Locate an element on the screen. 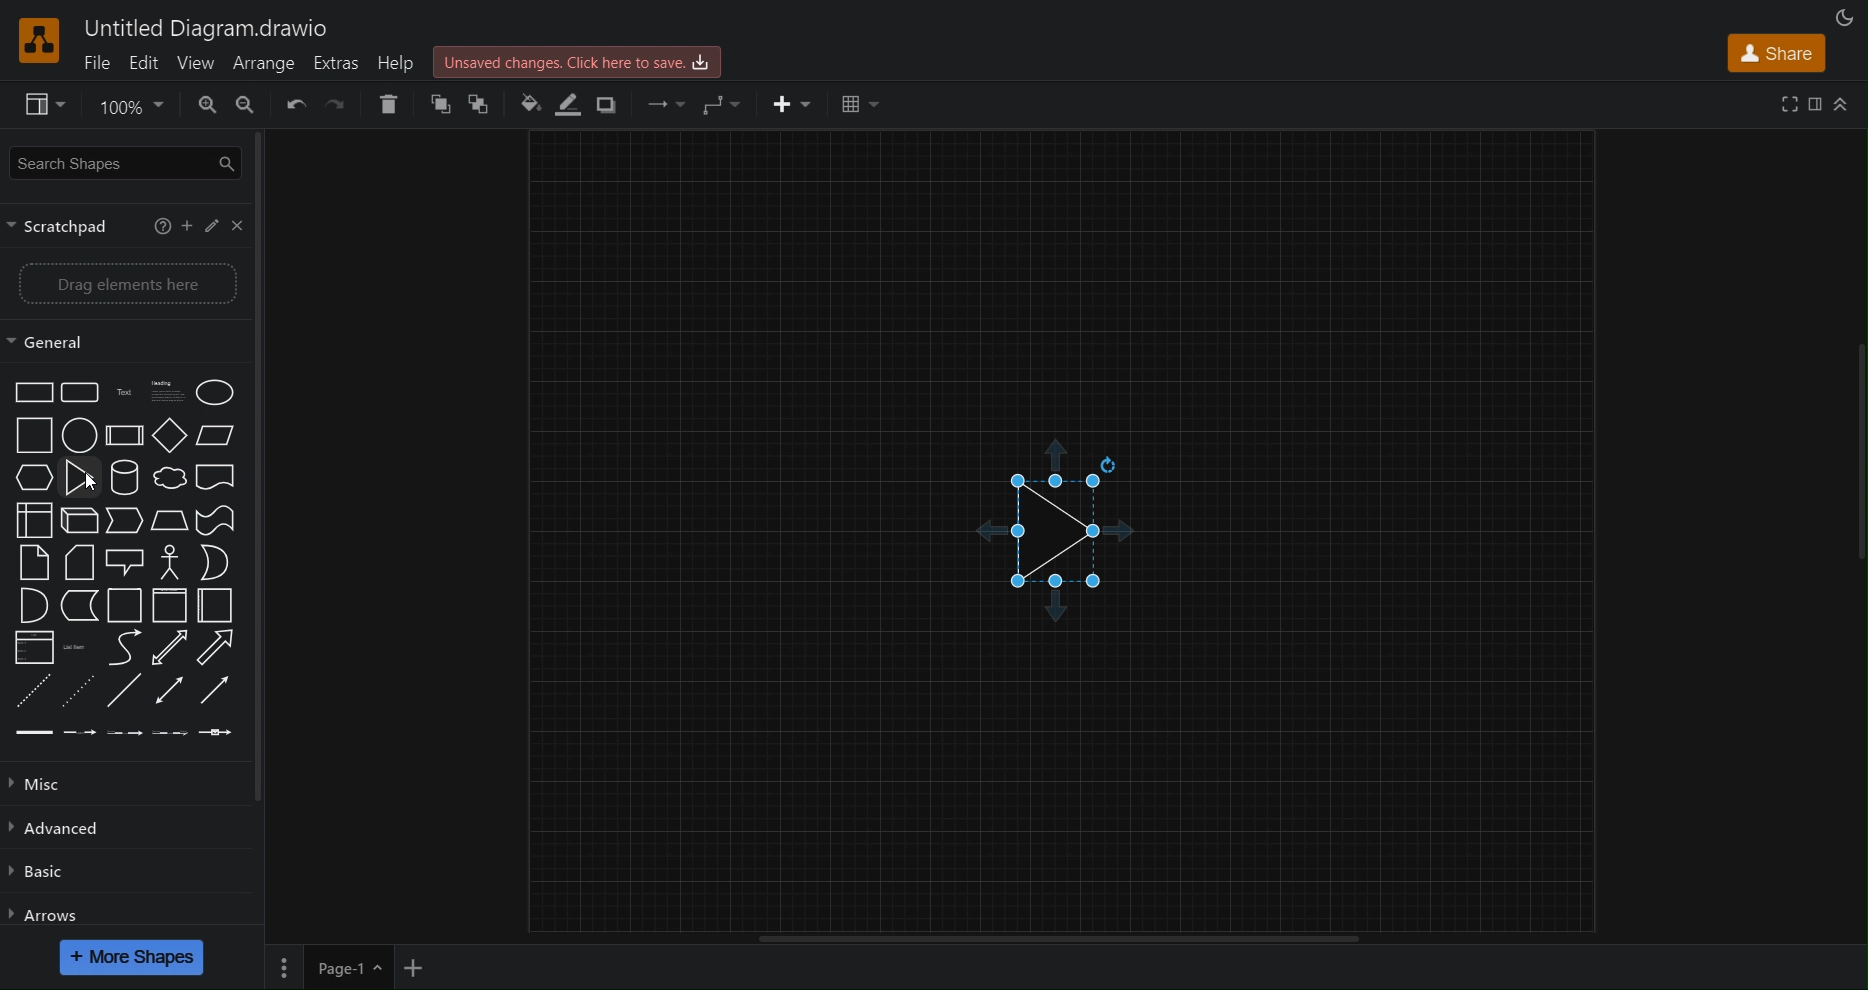 This screenshot has width=1868, height=990. Cursor is located at coordinates (90, 482).